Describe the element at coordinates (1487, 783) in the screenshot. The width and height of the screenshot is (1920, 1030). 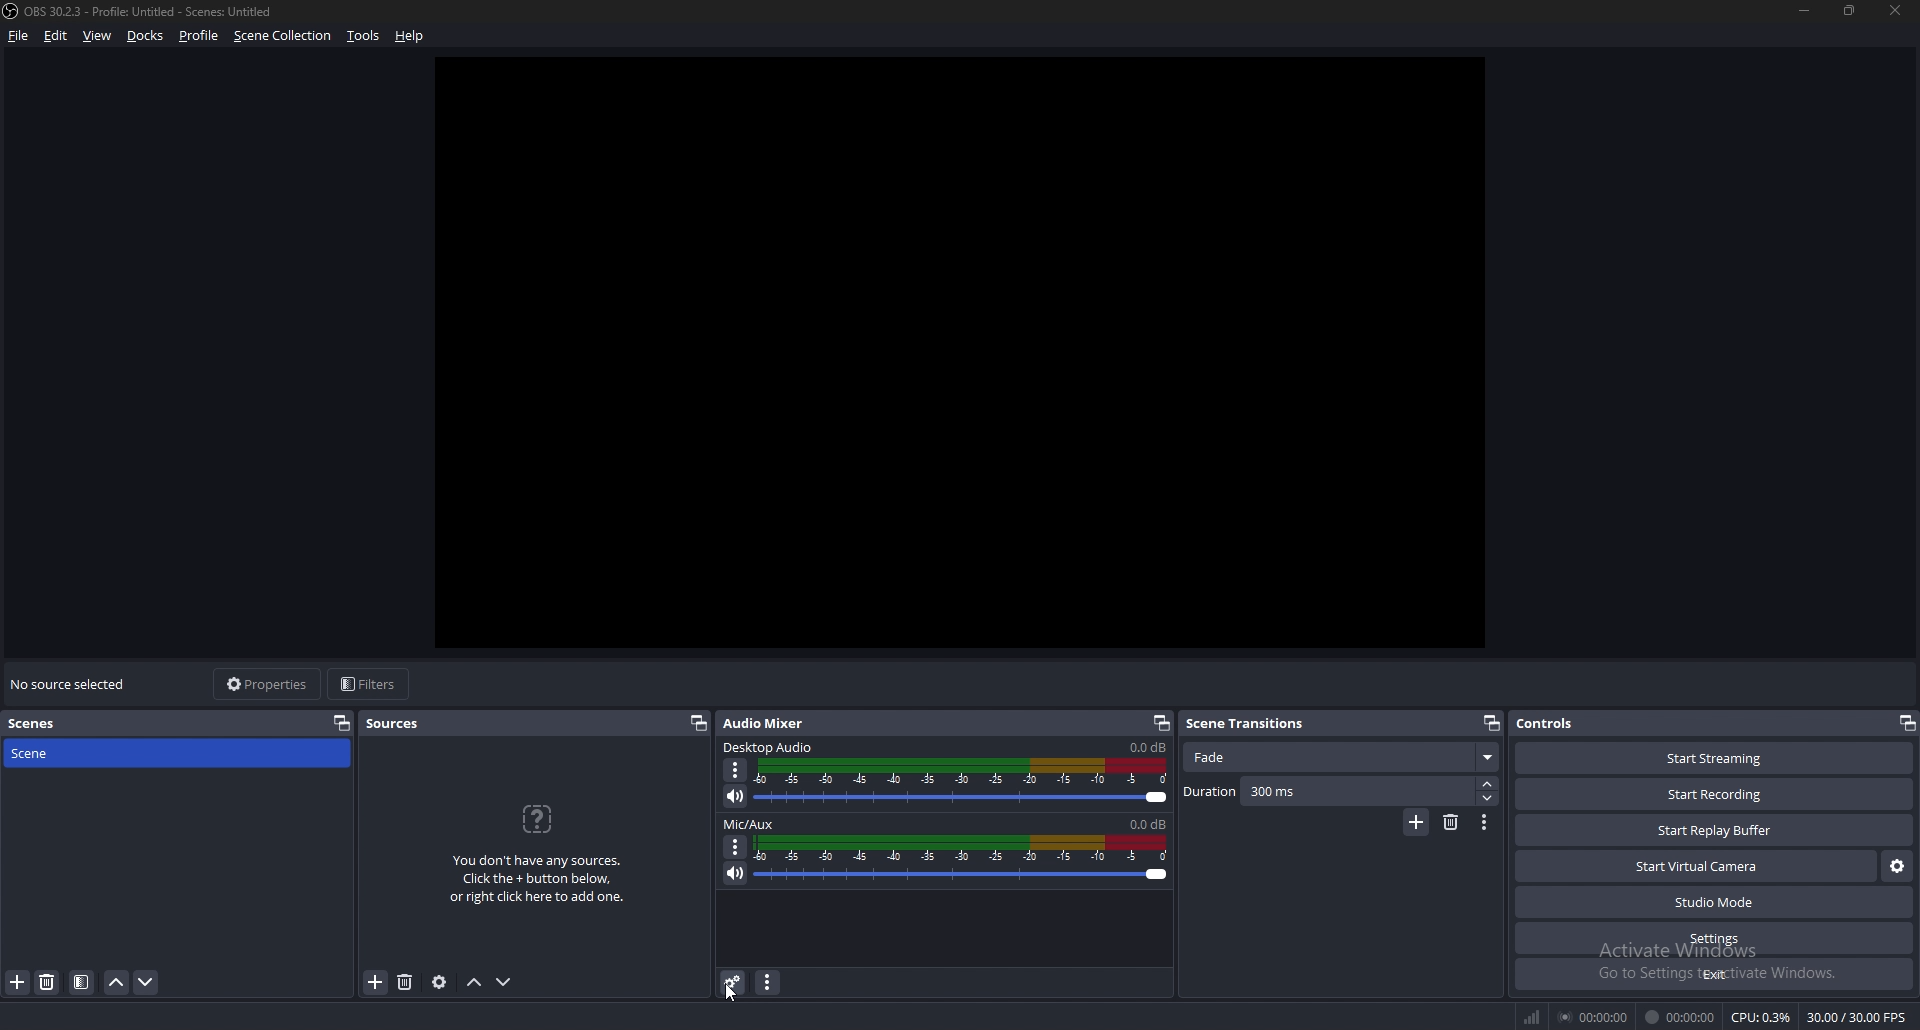
I see `increase duration` at that location.